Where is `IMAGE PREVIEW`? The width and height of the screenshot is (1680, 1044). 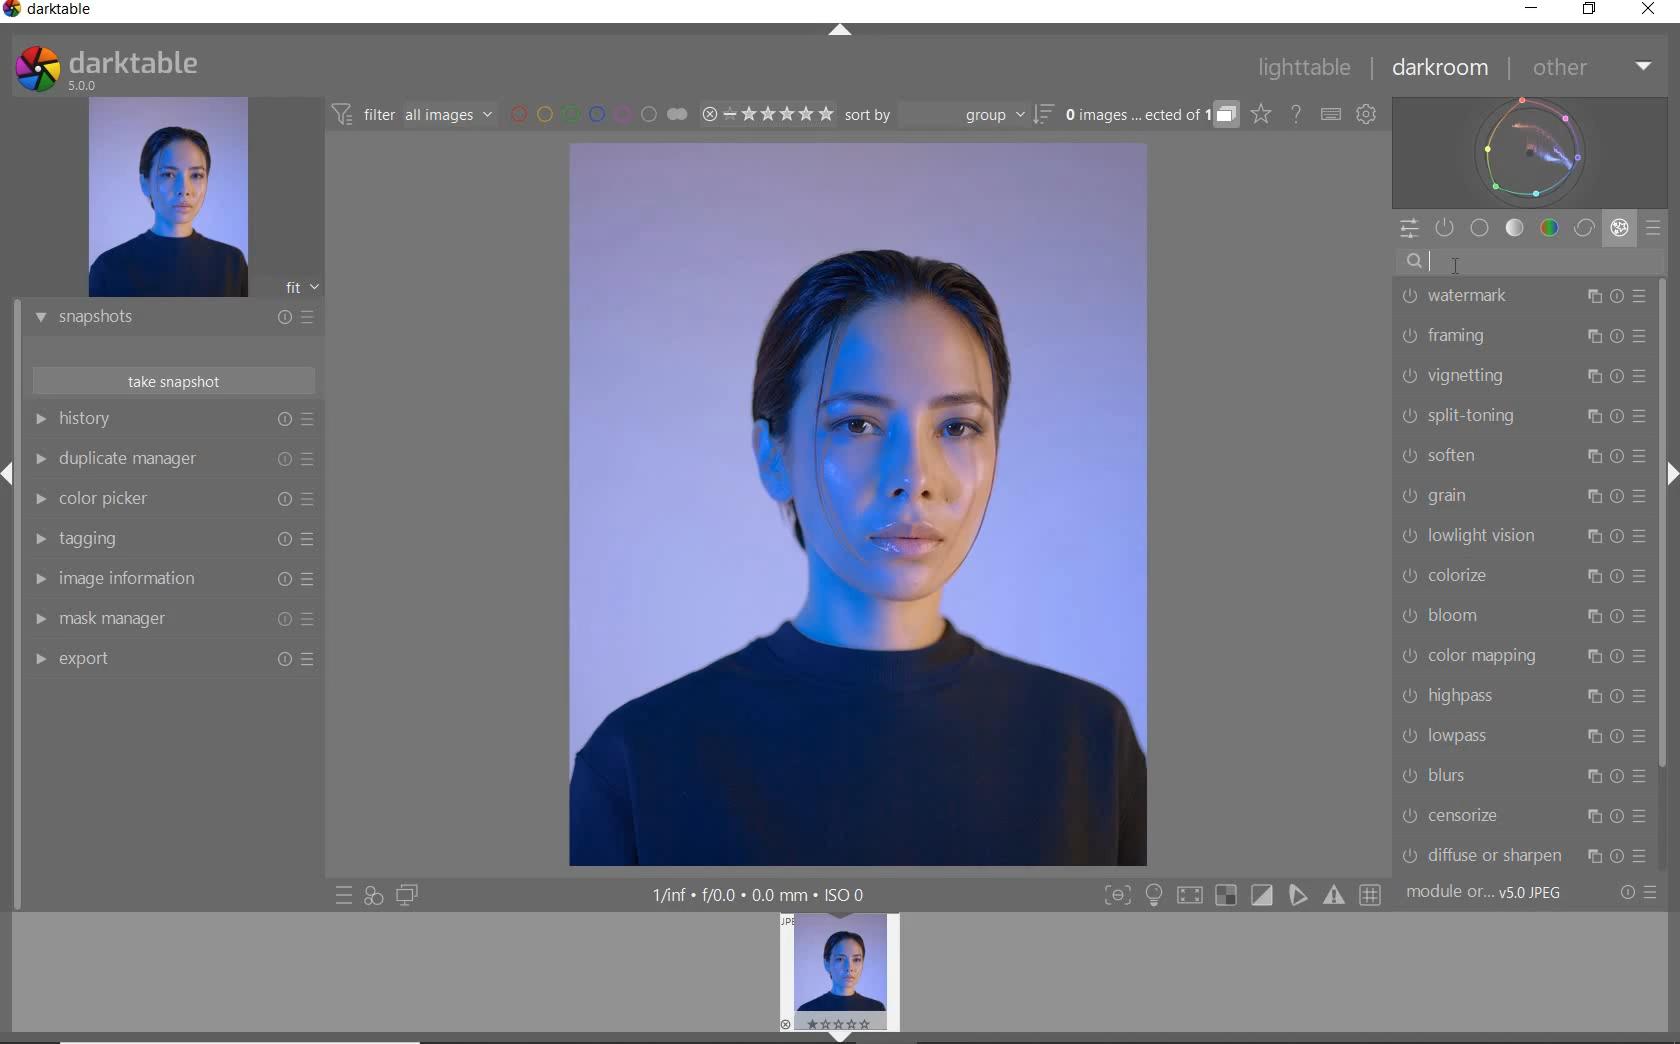 IMAGE PREVIEW is located at coordinates (840, 970).